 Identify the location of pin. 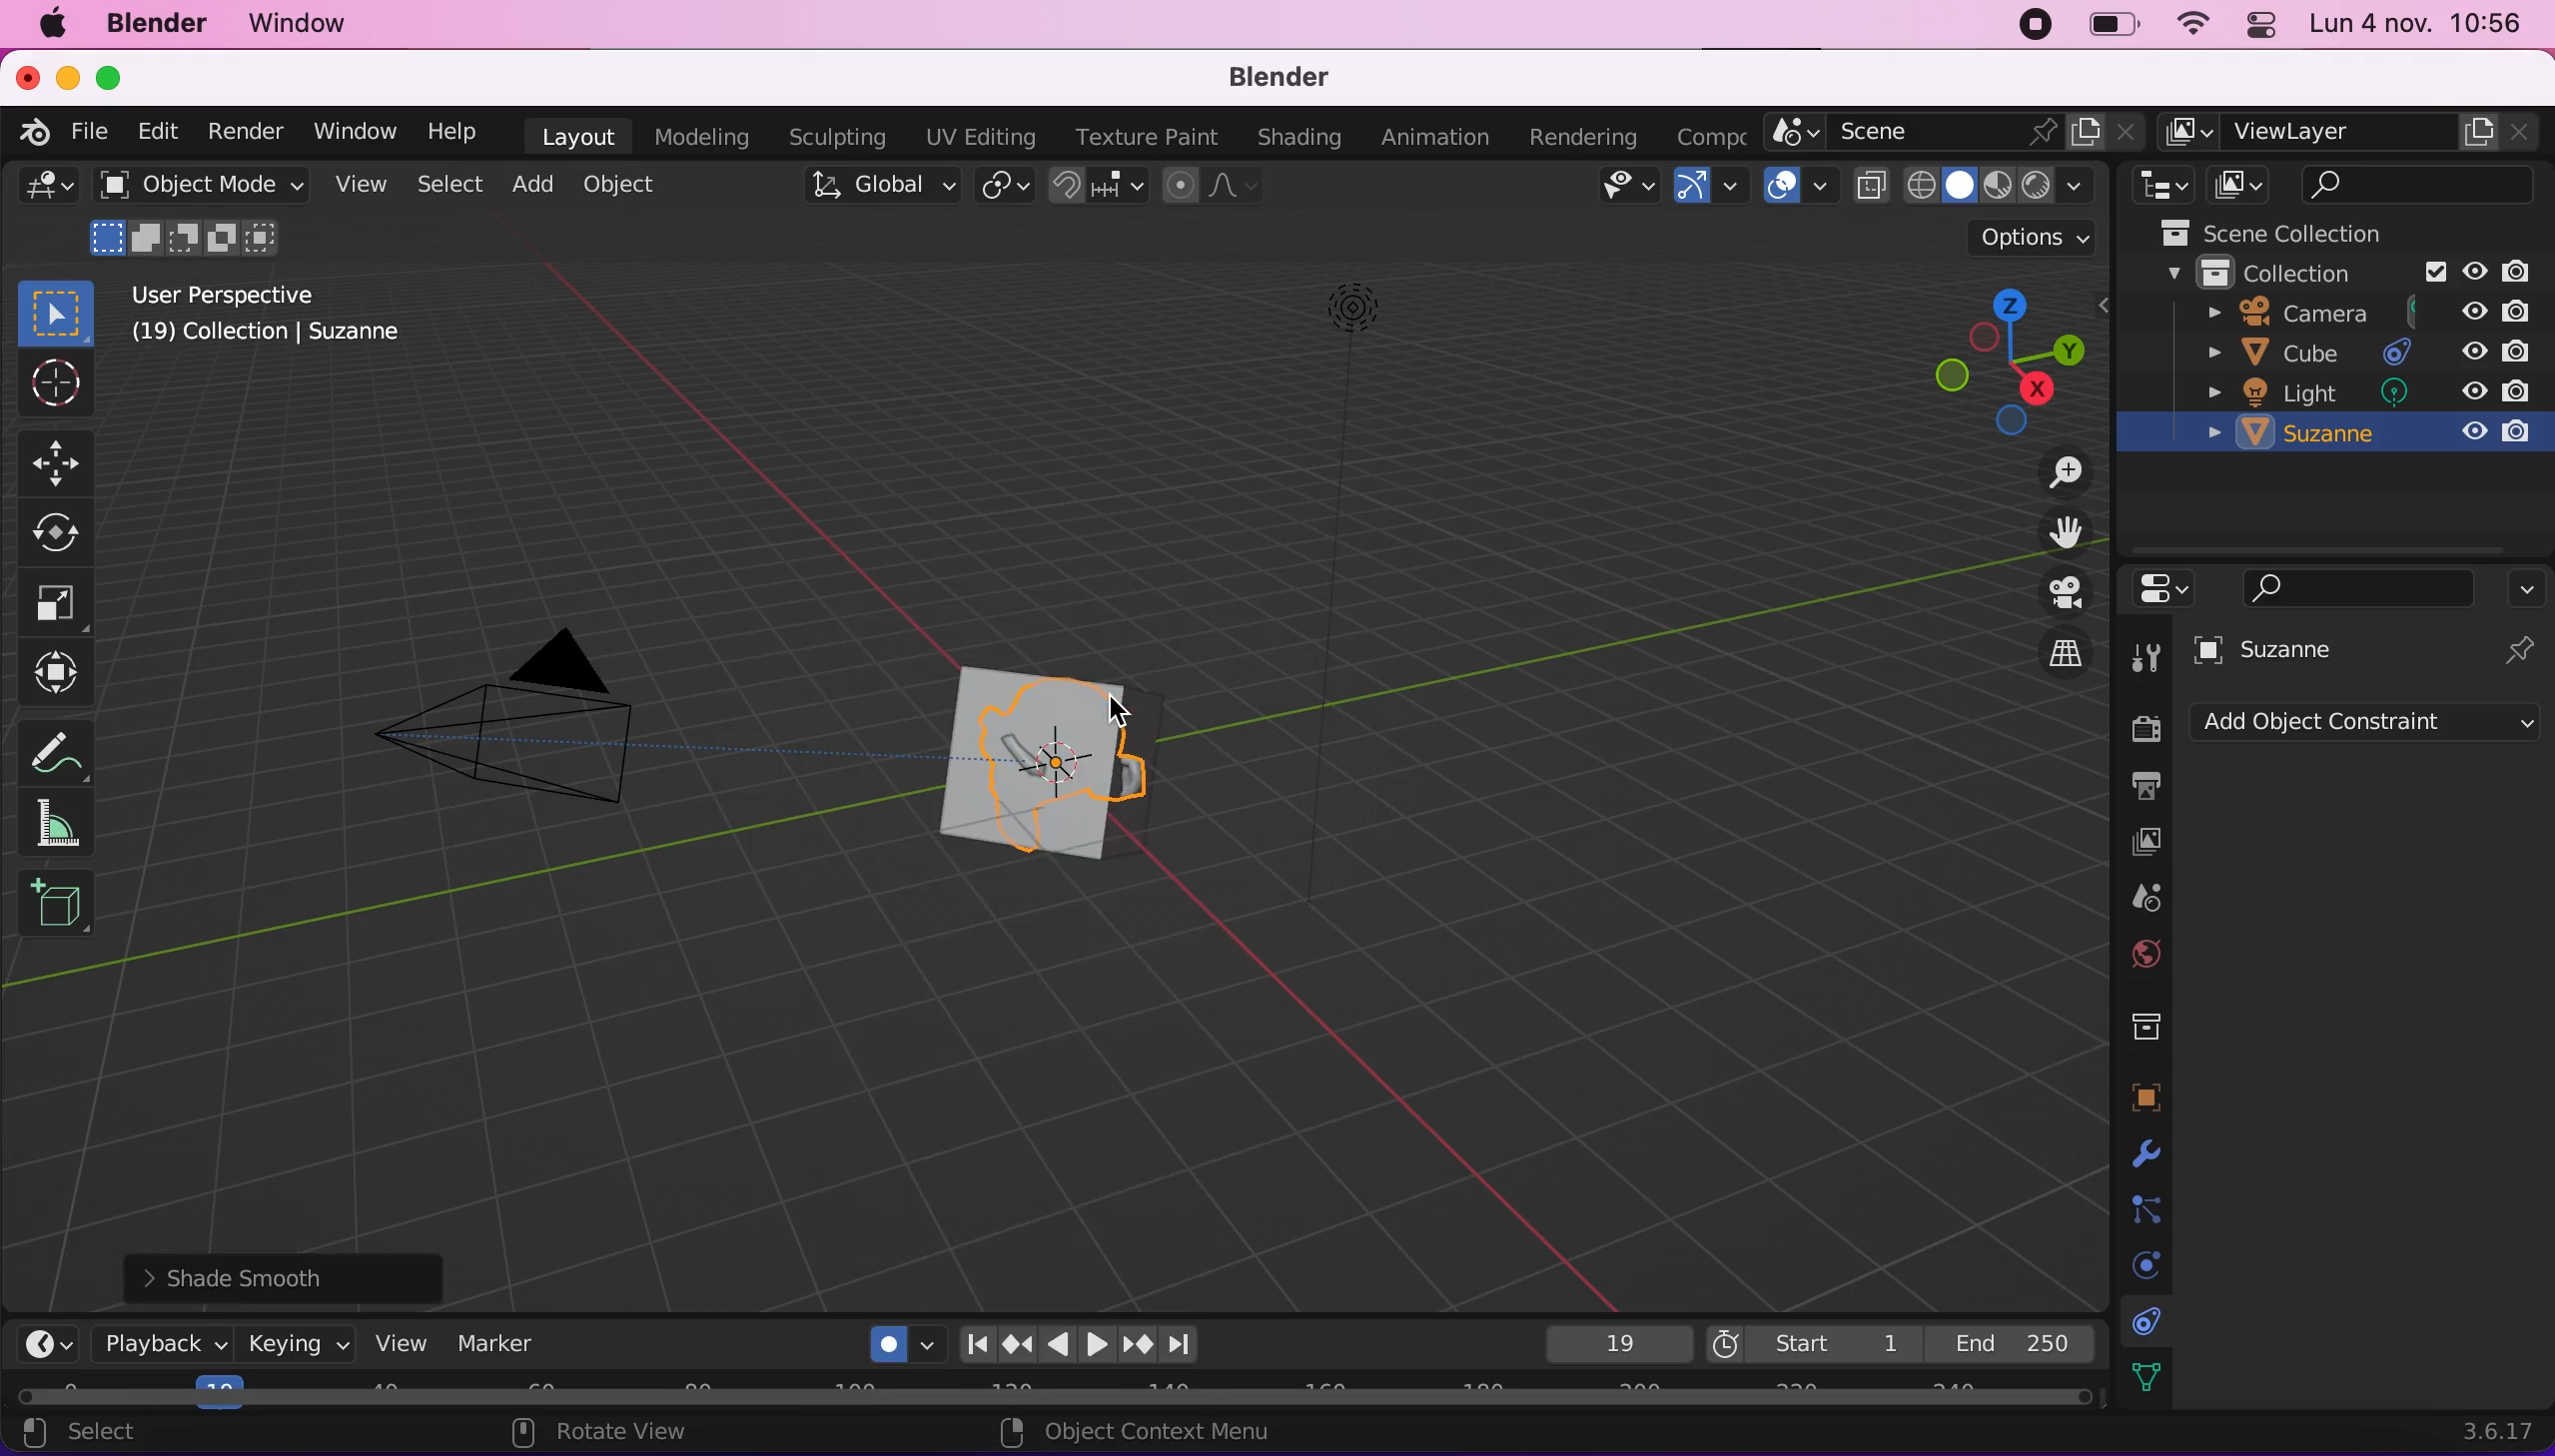
(2523, 647).